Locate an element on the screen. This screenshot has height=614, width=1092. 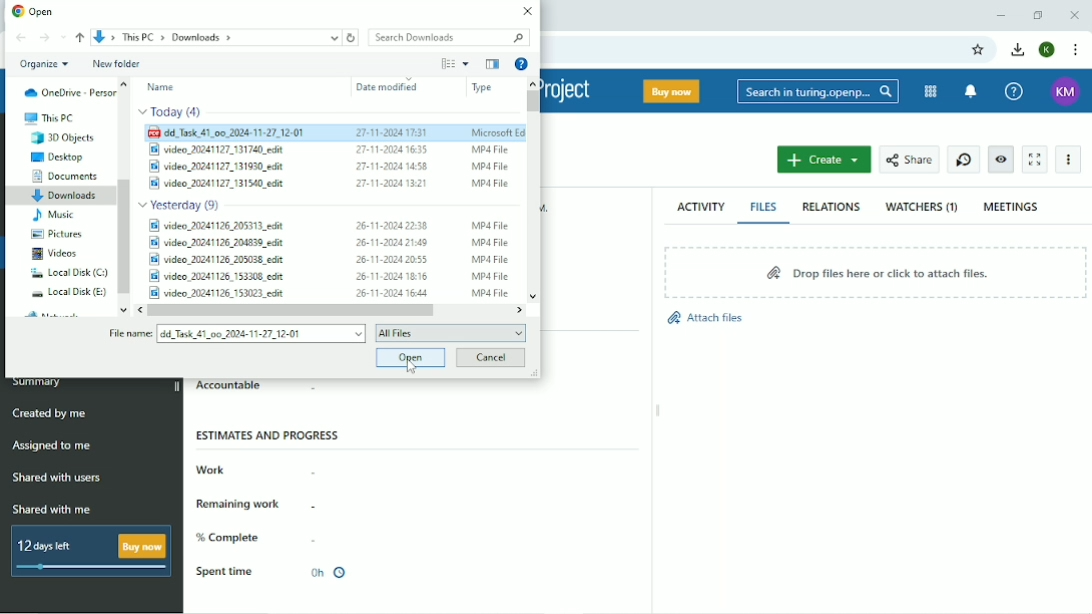
Files is located at coordinates (765, 207).